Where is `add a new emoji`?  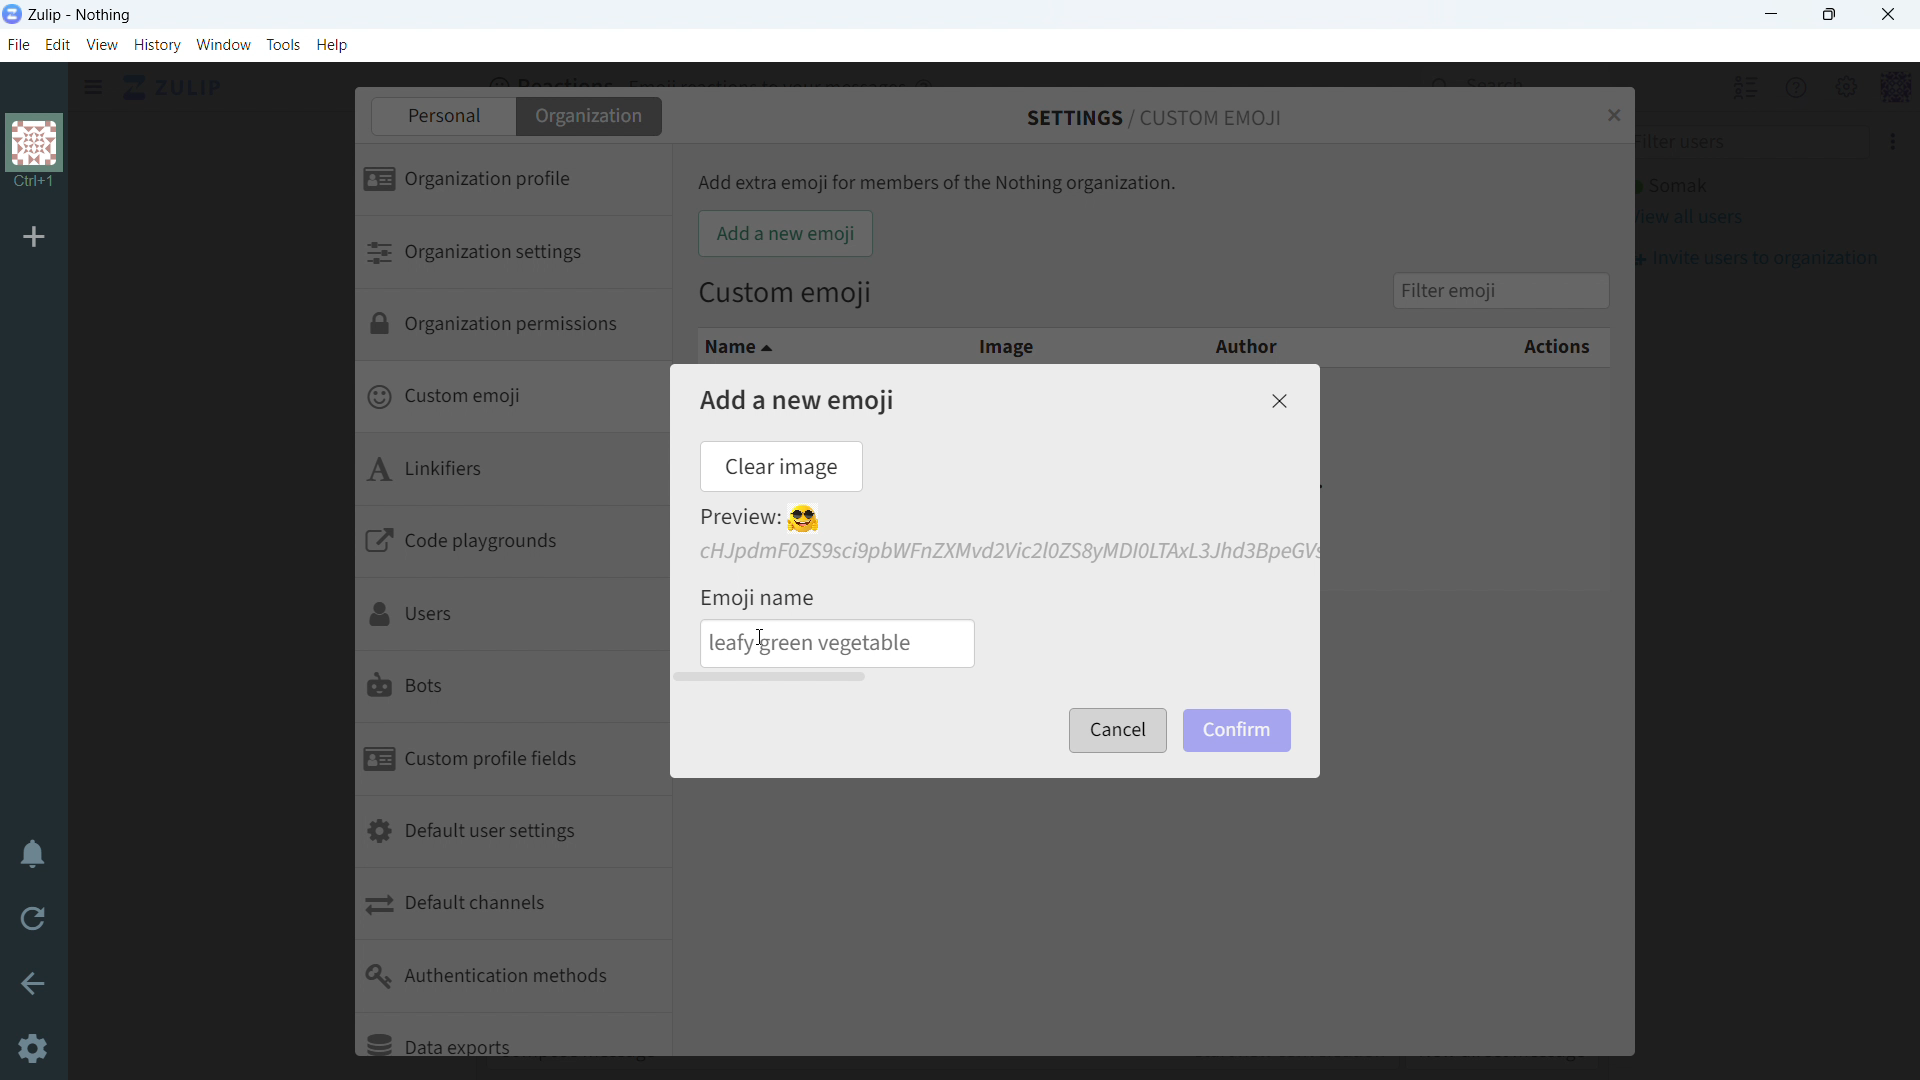
add a new emoji is located at coordinates (797, 400).